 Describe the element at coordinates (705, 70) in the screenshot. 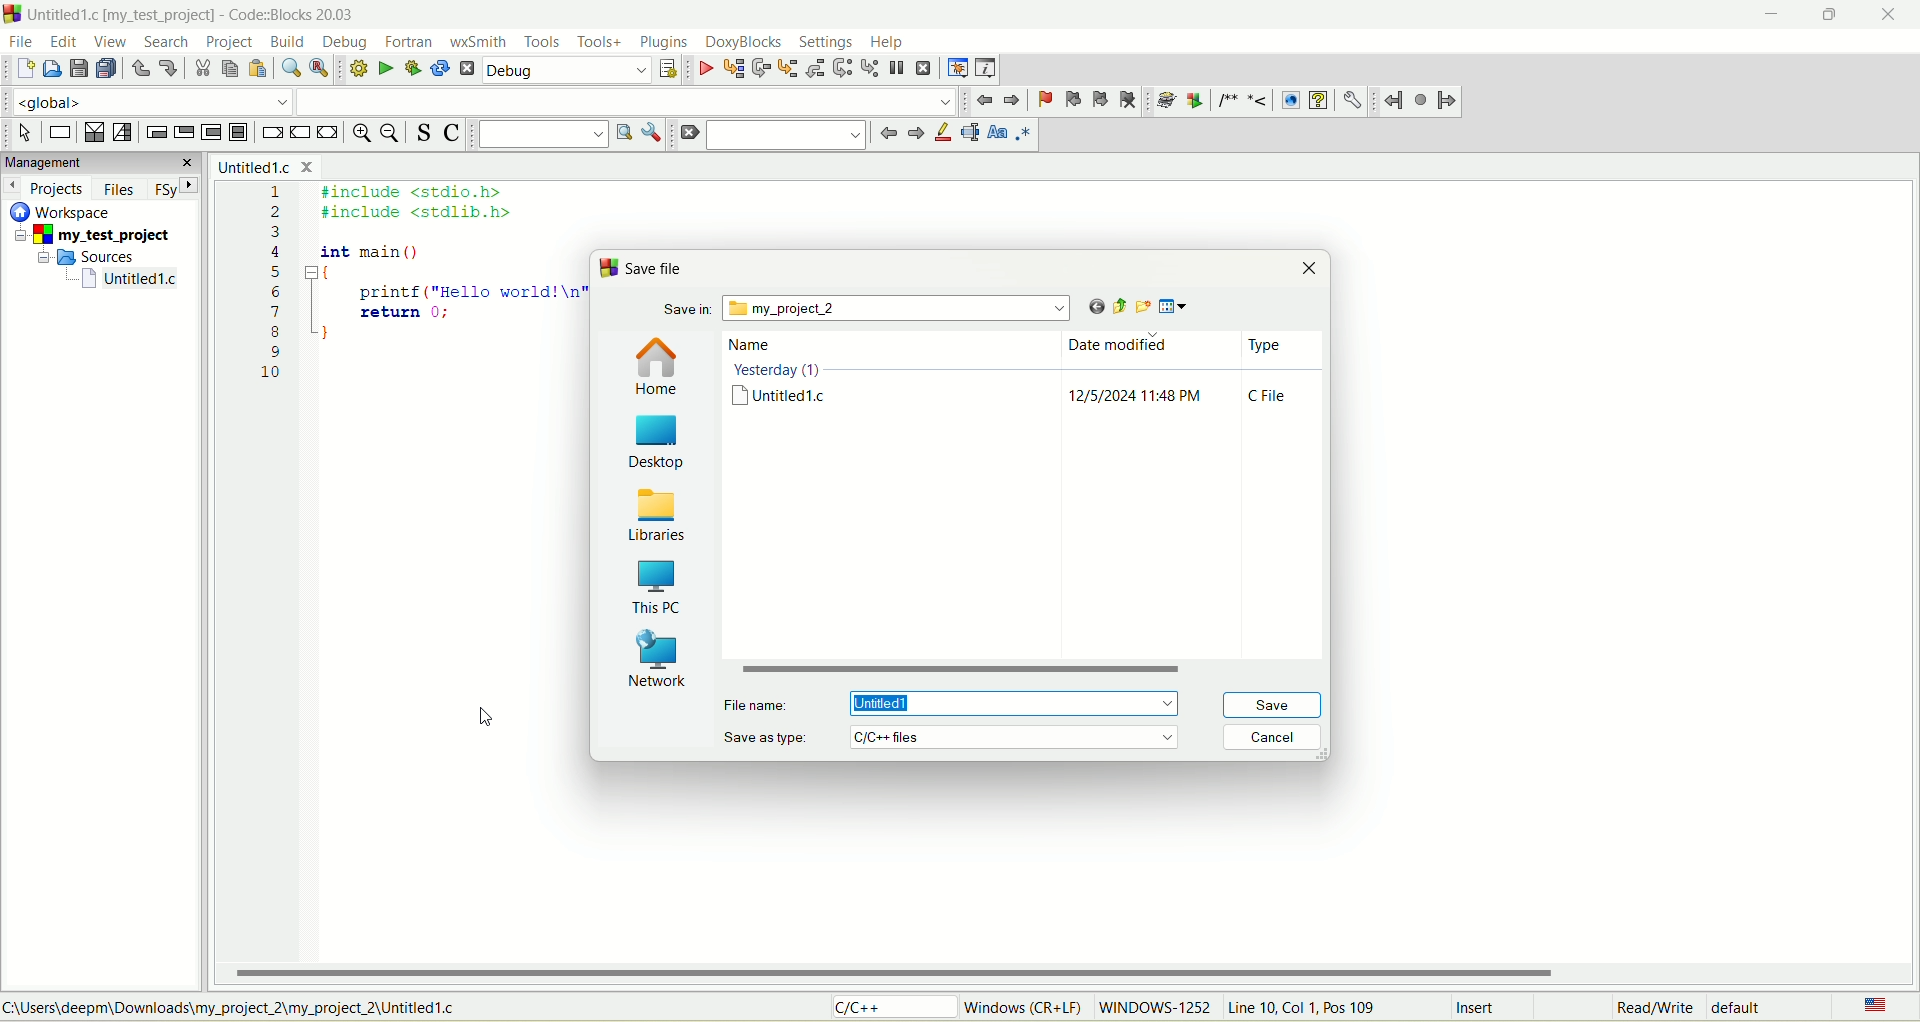

I see `debug` at that location.